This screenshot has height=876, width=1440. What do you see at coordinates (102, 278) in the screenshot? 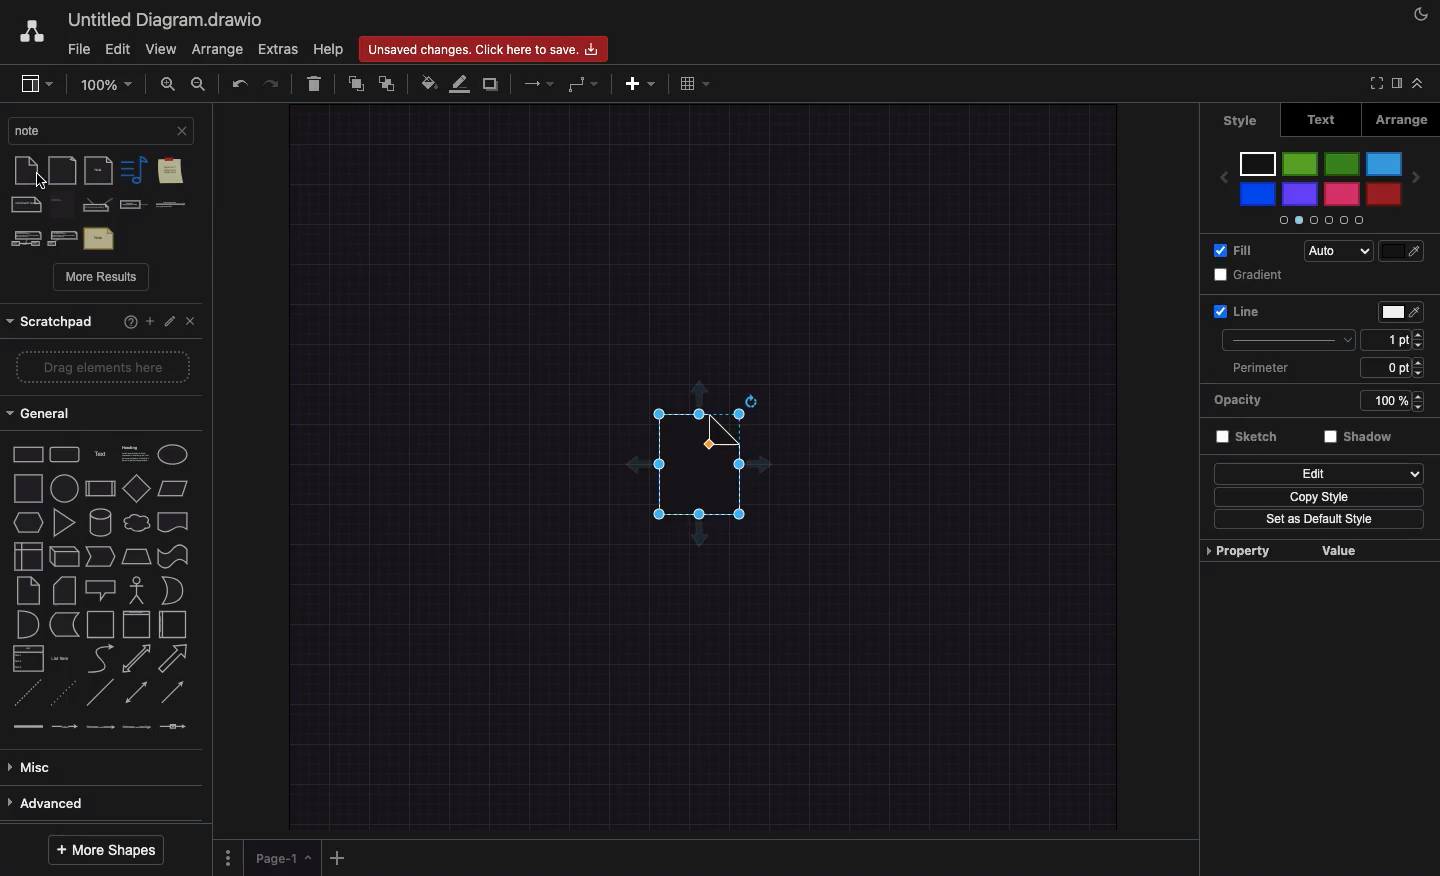
I see `More results` at bounding box center [102, 278].